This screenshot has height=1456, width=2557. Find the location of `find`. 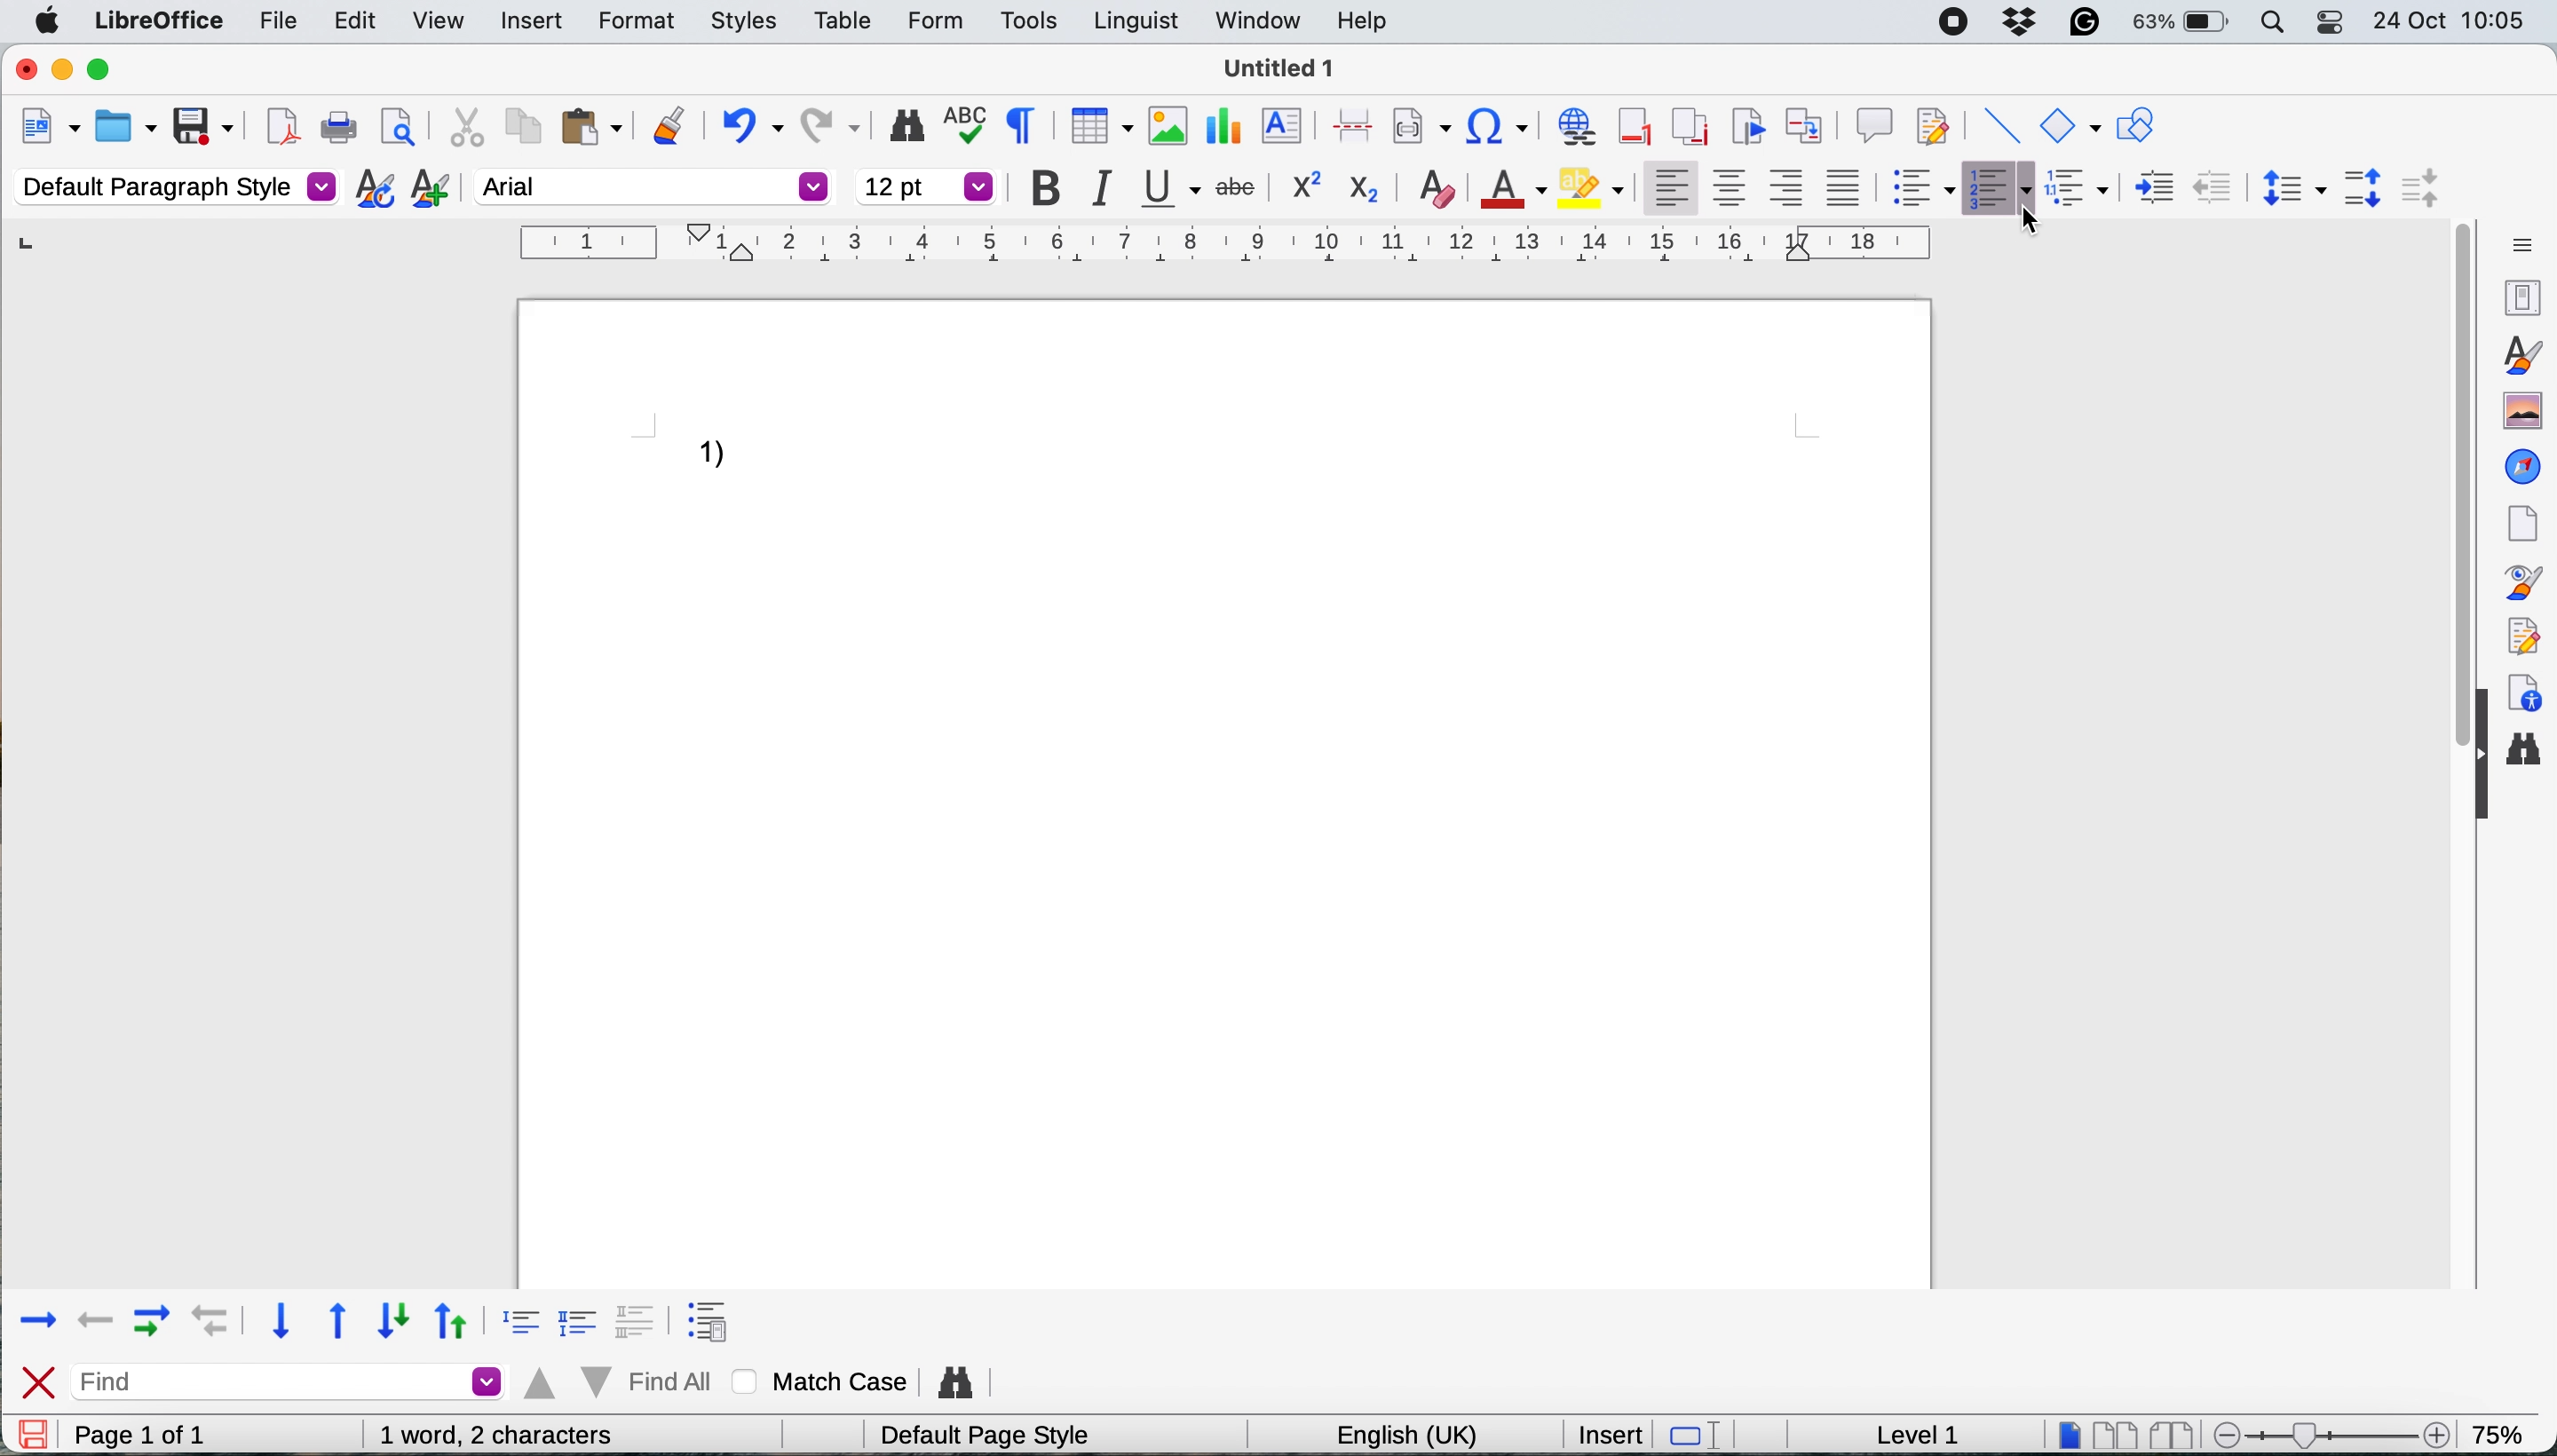

find is located at coordinates (295, 1381).